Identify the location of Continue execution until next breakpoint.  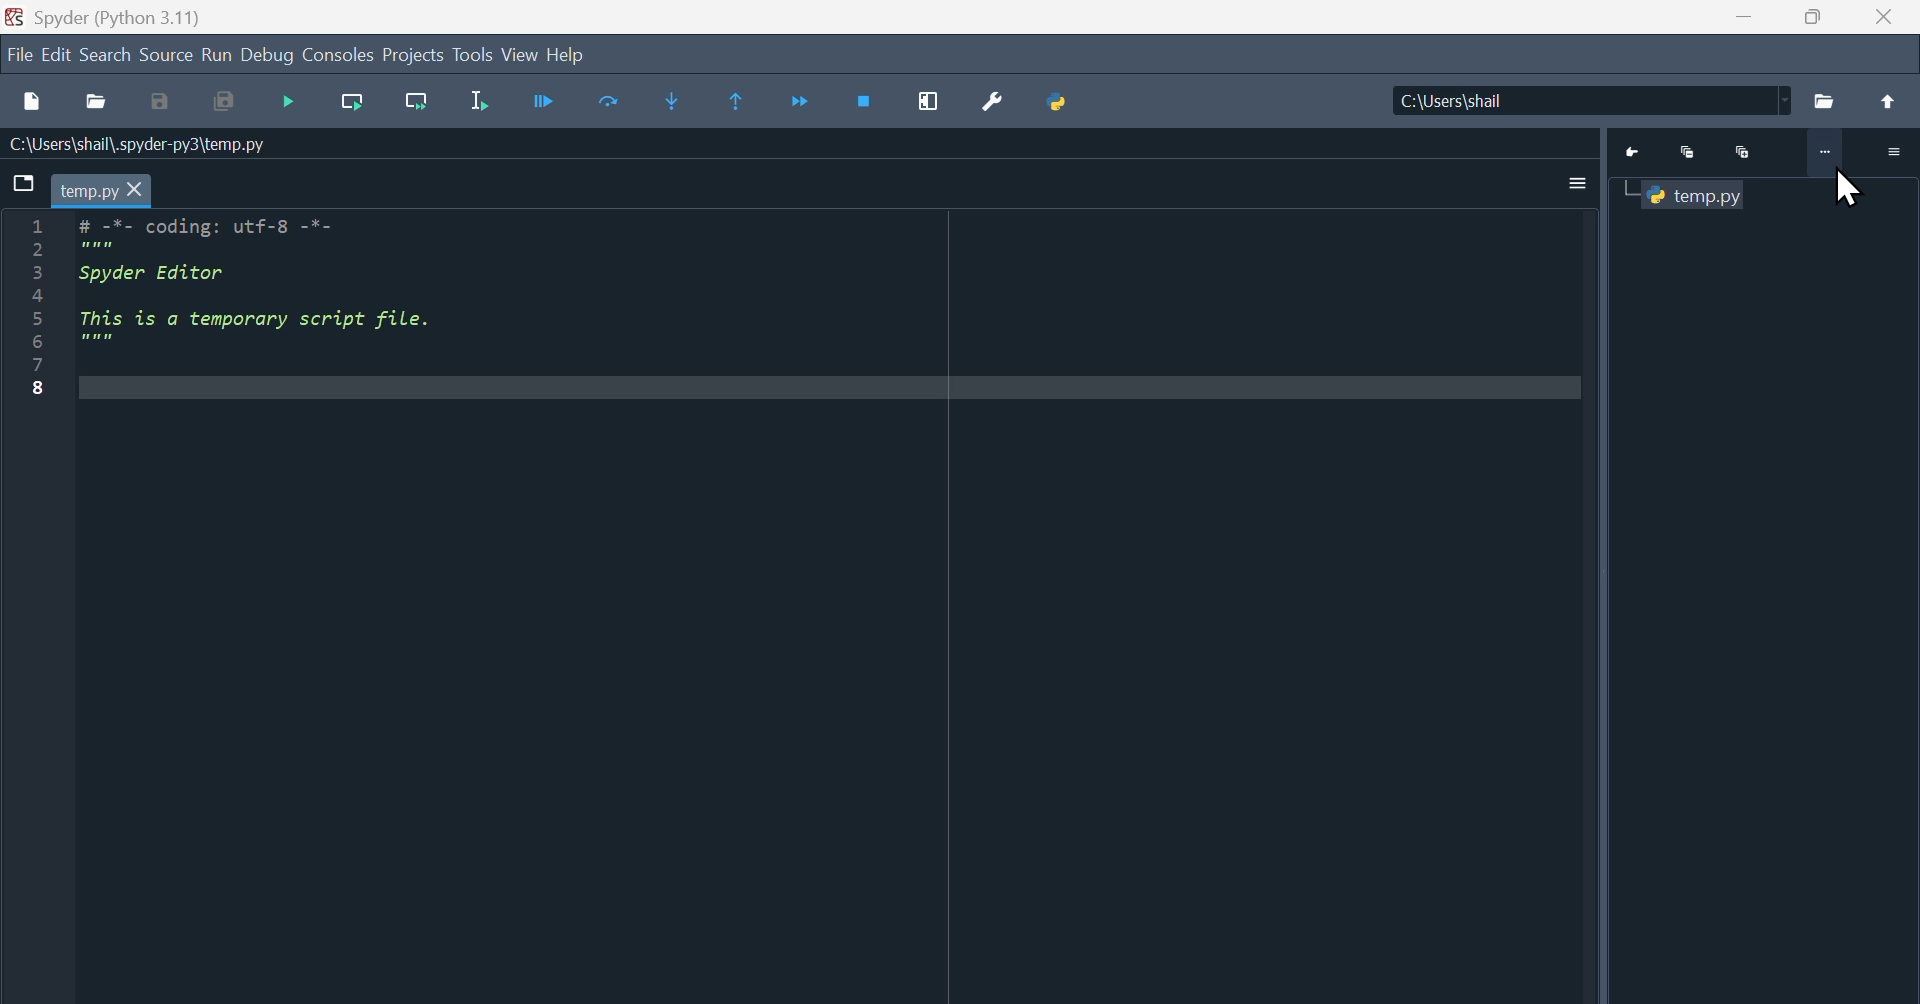
(803, 104).